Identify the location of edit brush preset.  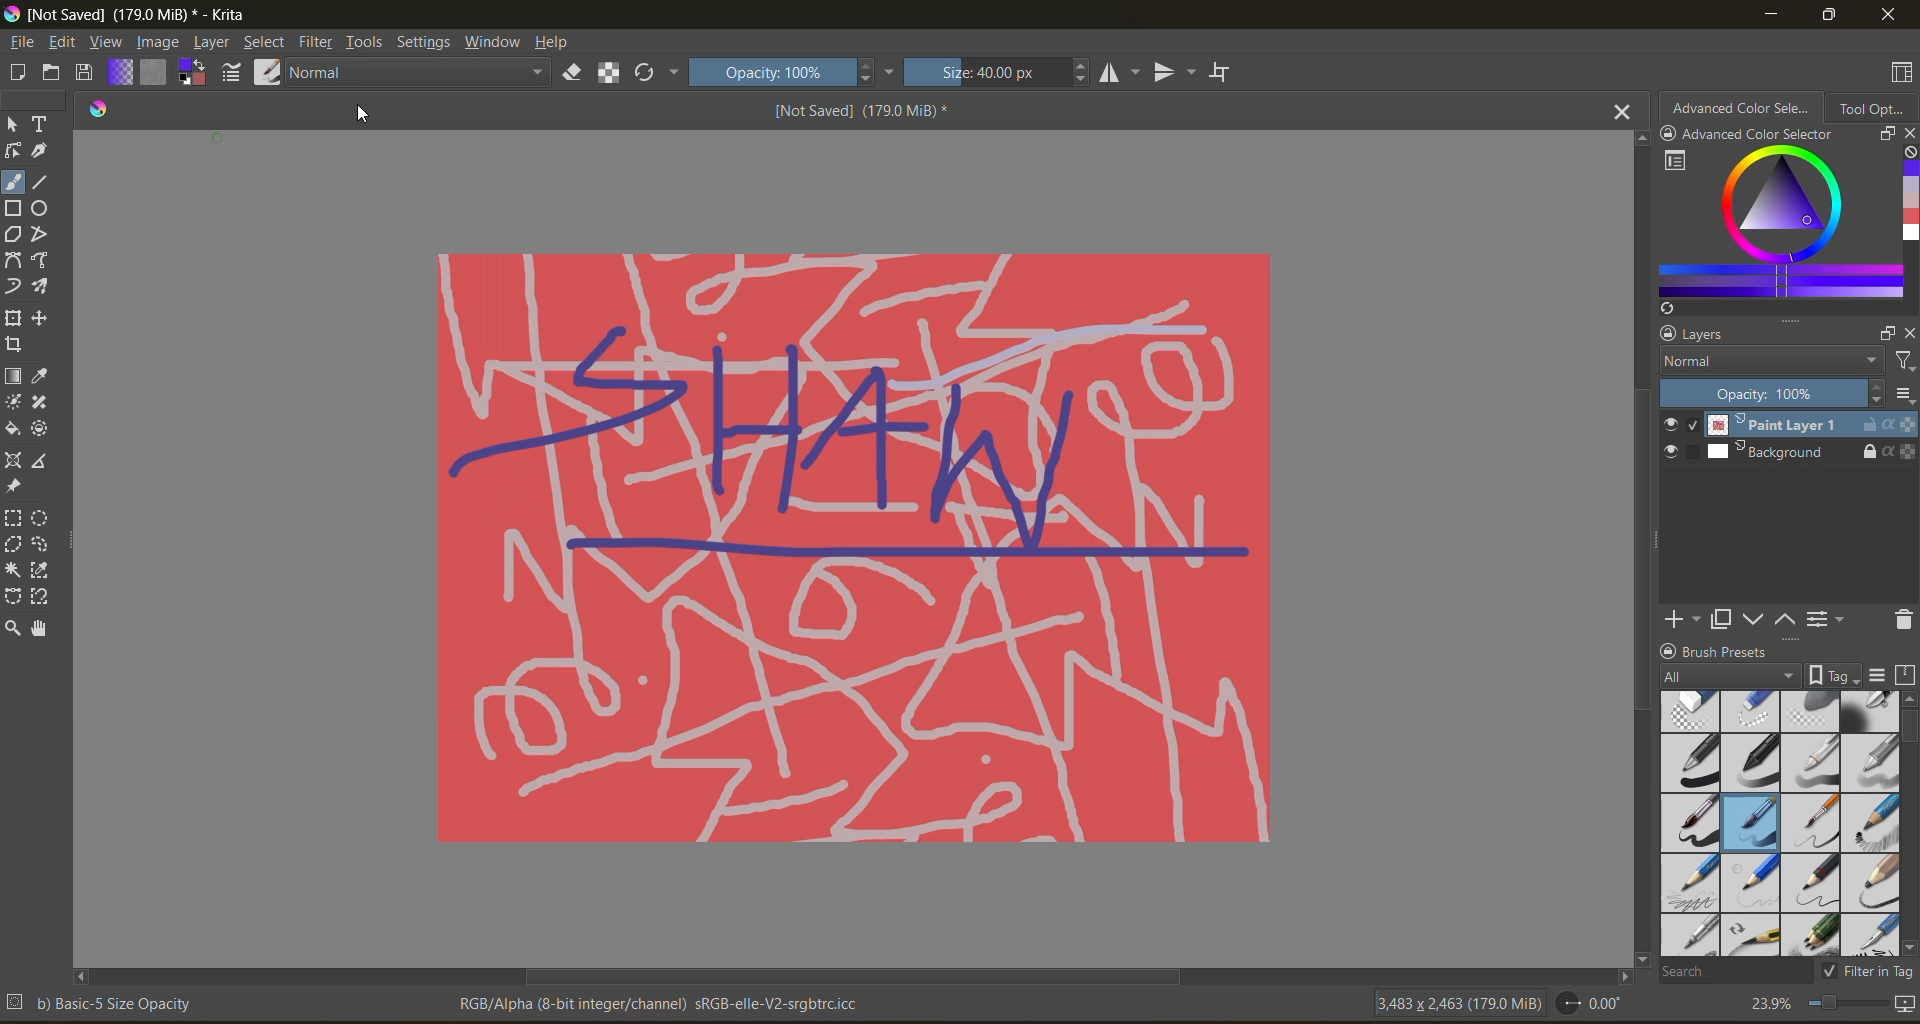
(235, 75).